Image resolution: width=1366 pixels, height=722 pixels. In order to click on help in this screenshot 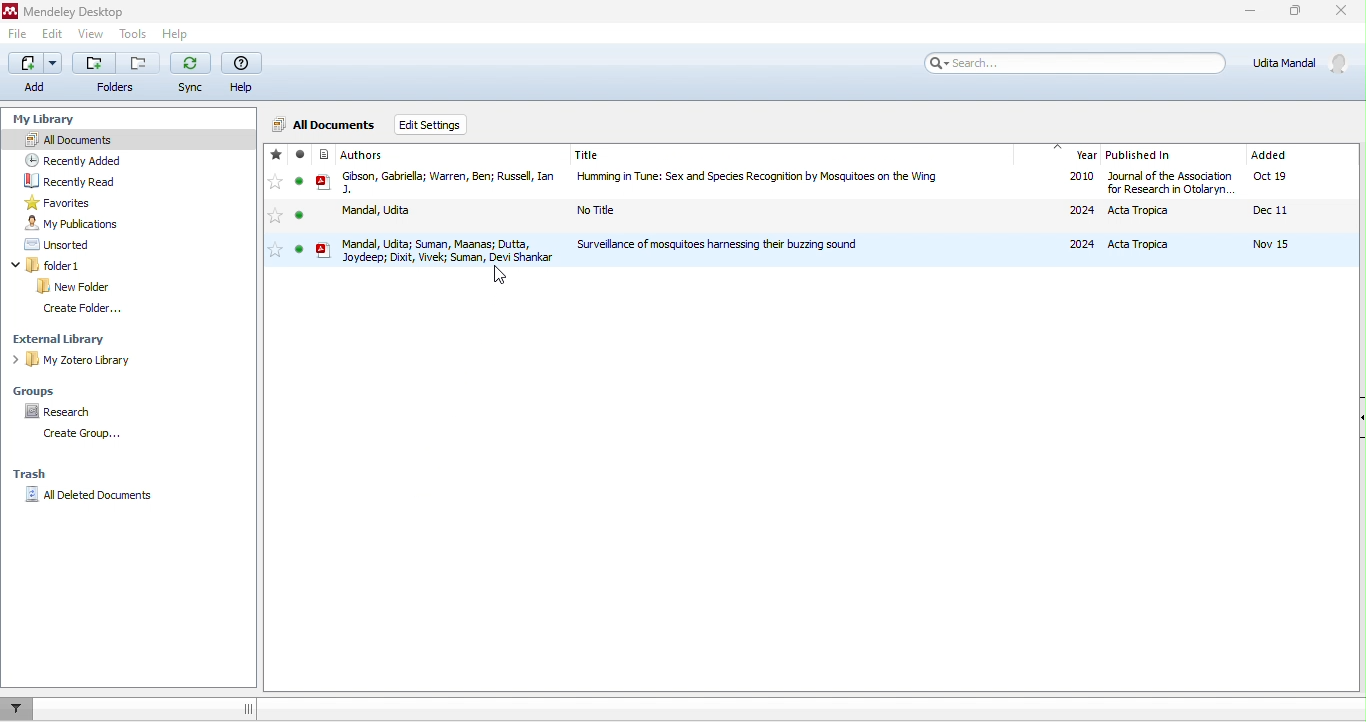, I will do `click(175, 33)`.